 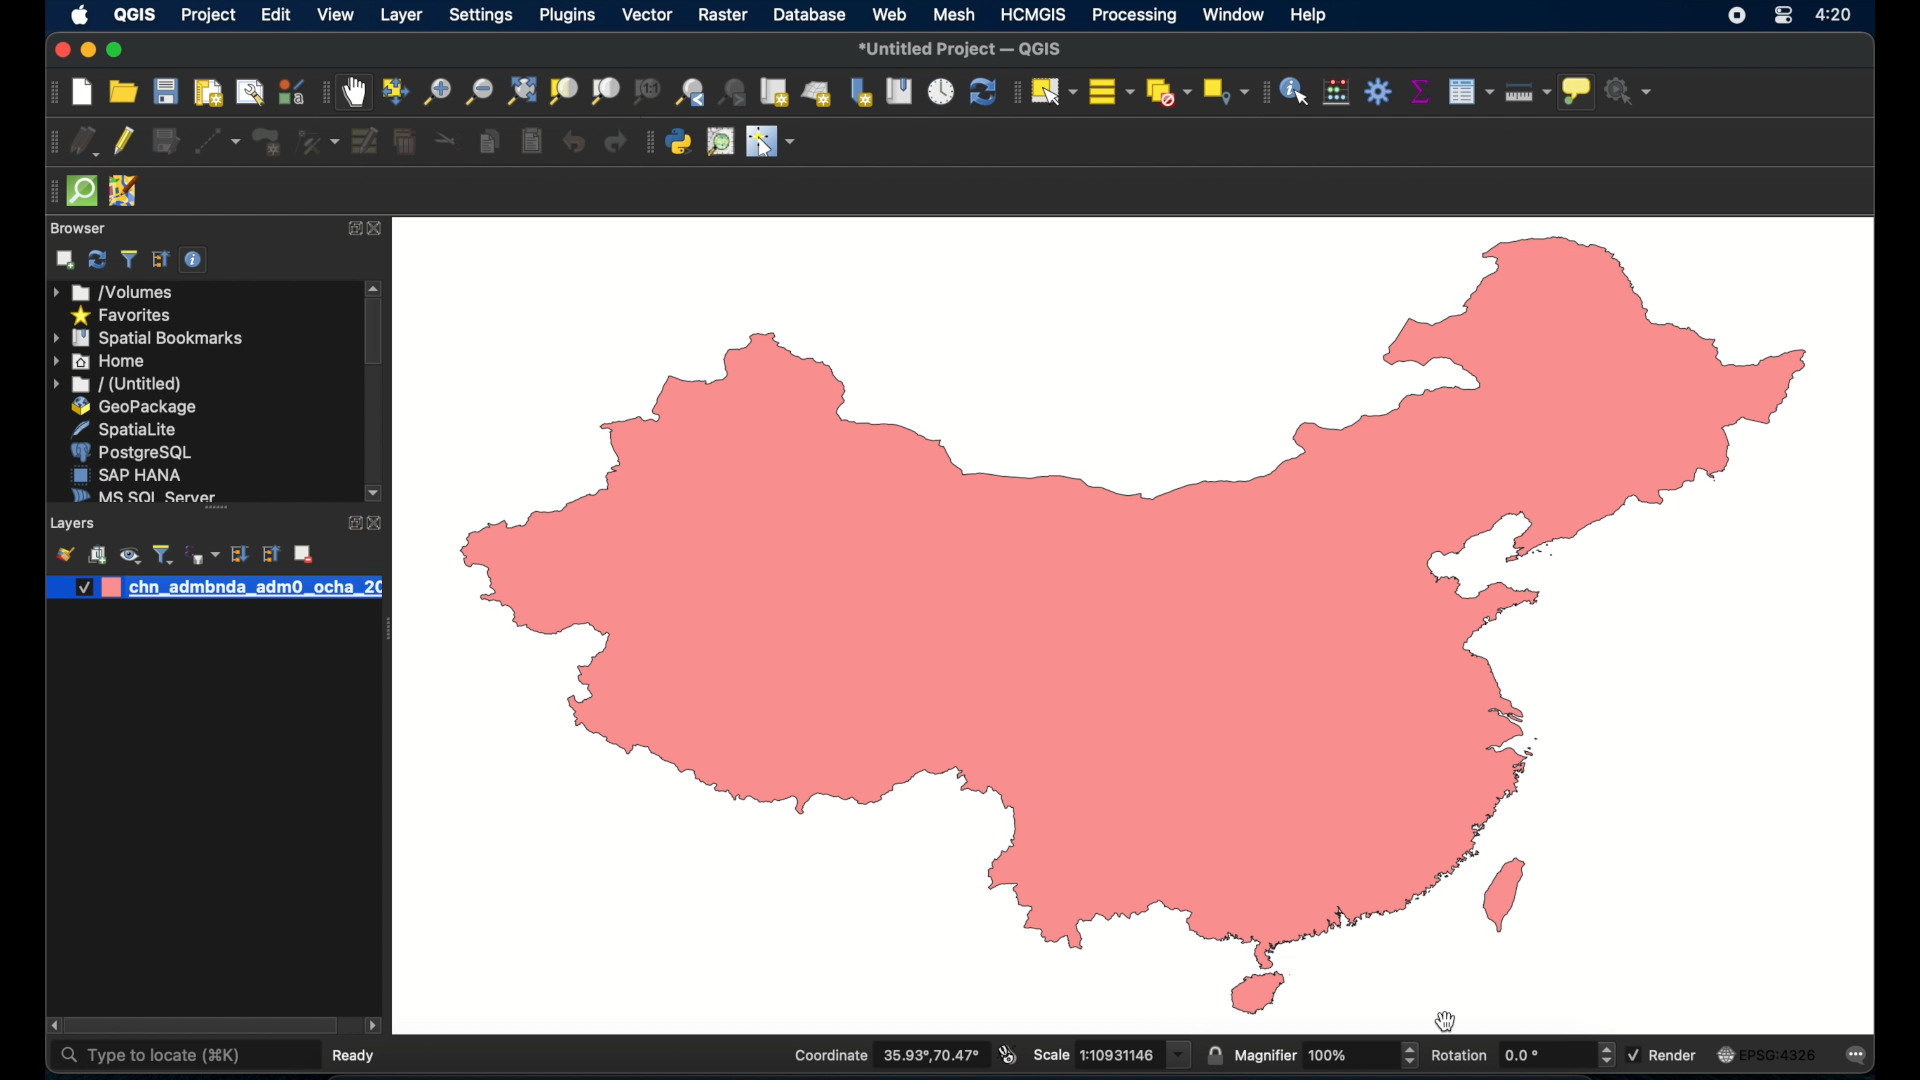 What do you see at coordinates (1011, 94) in the screenshot?
I see `selection toolbar` at bounding box center [1011, 94].